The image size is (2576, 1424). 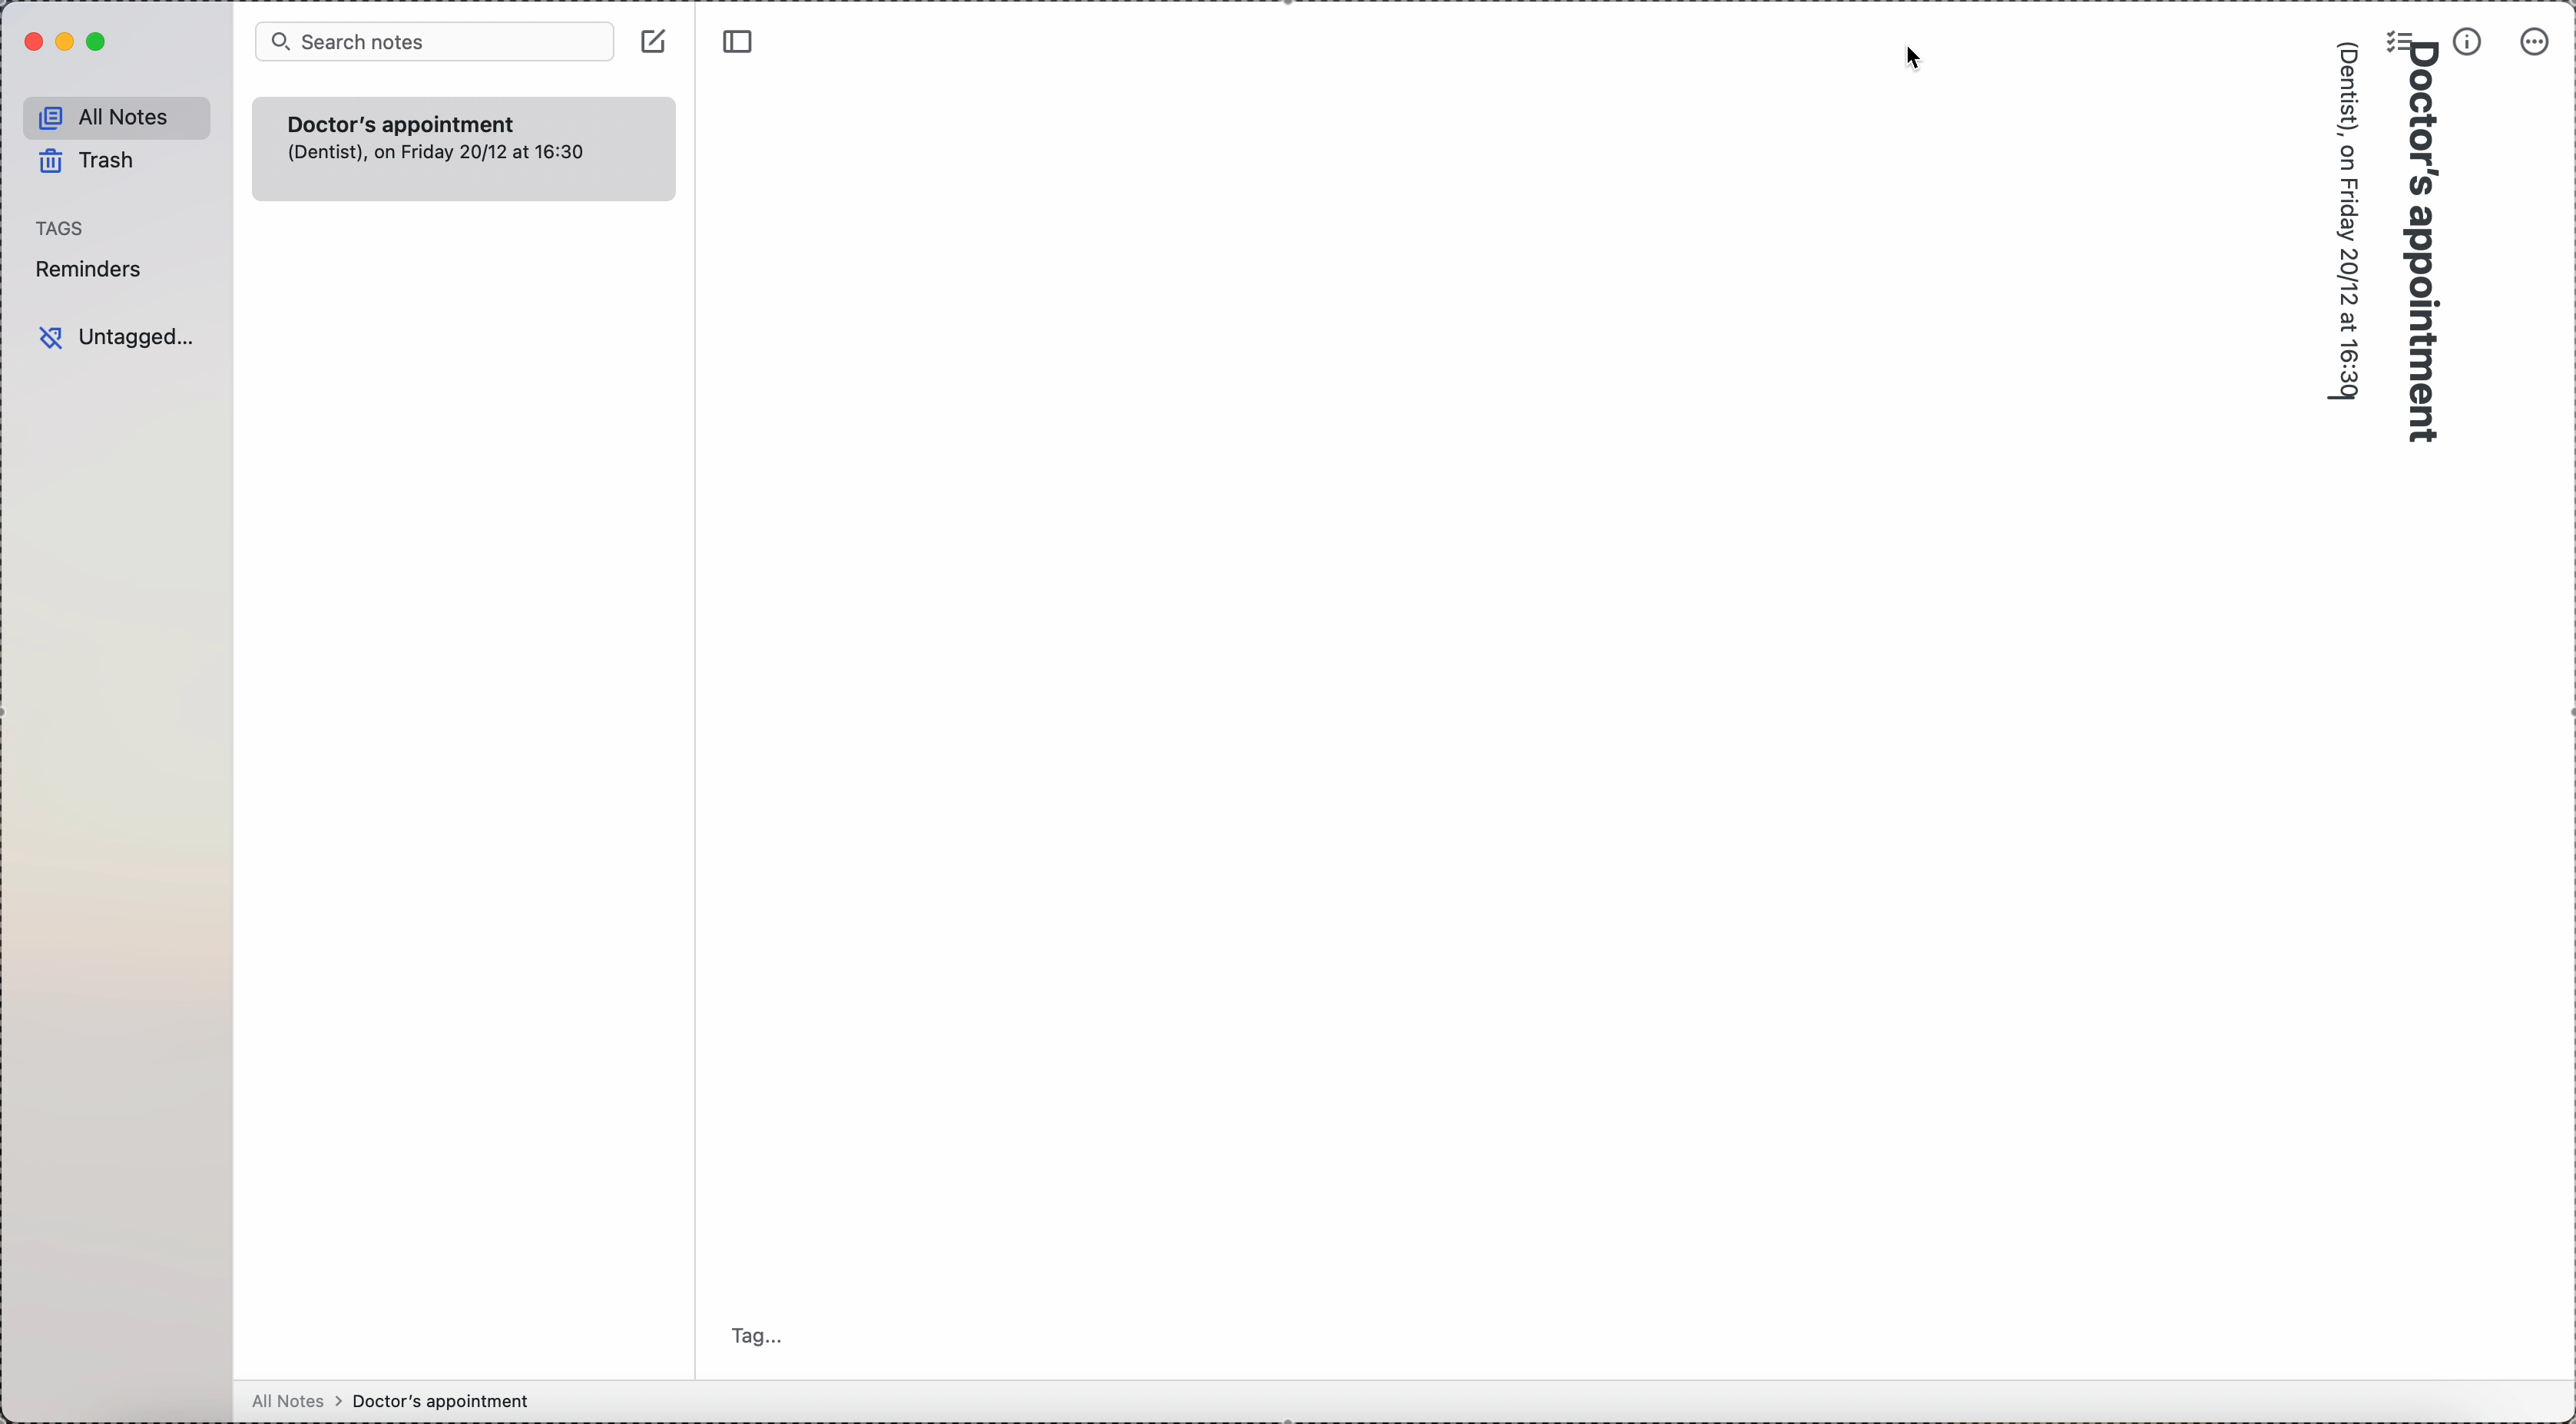 What do you see at coordinates (116, 114) in the screenshot?
I see `all notes` at bounding box center [116, 114].